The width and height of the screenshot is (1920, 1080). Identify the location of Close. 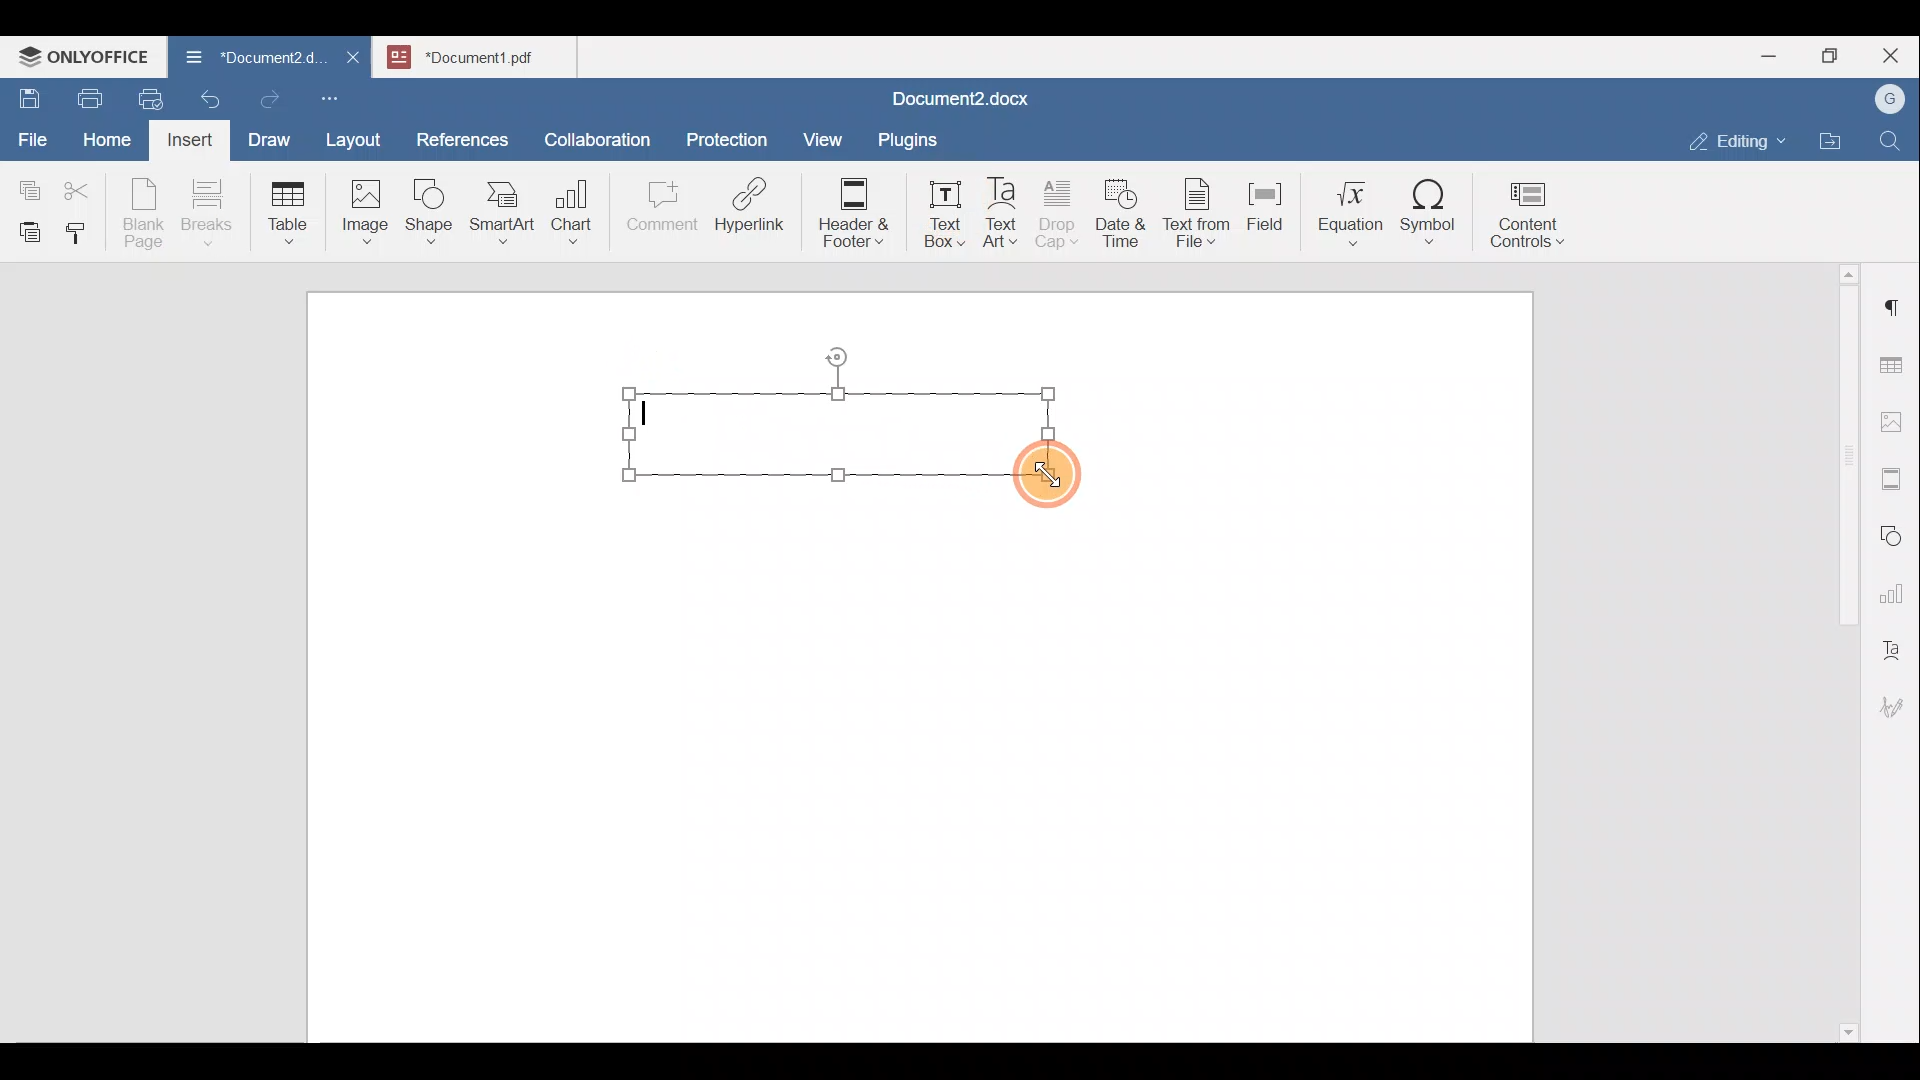
(1894, 57).